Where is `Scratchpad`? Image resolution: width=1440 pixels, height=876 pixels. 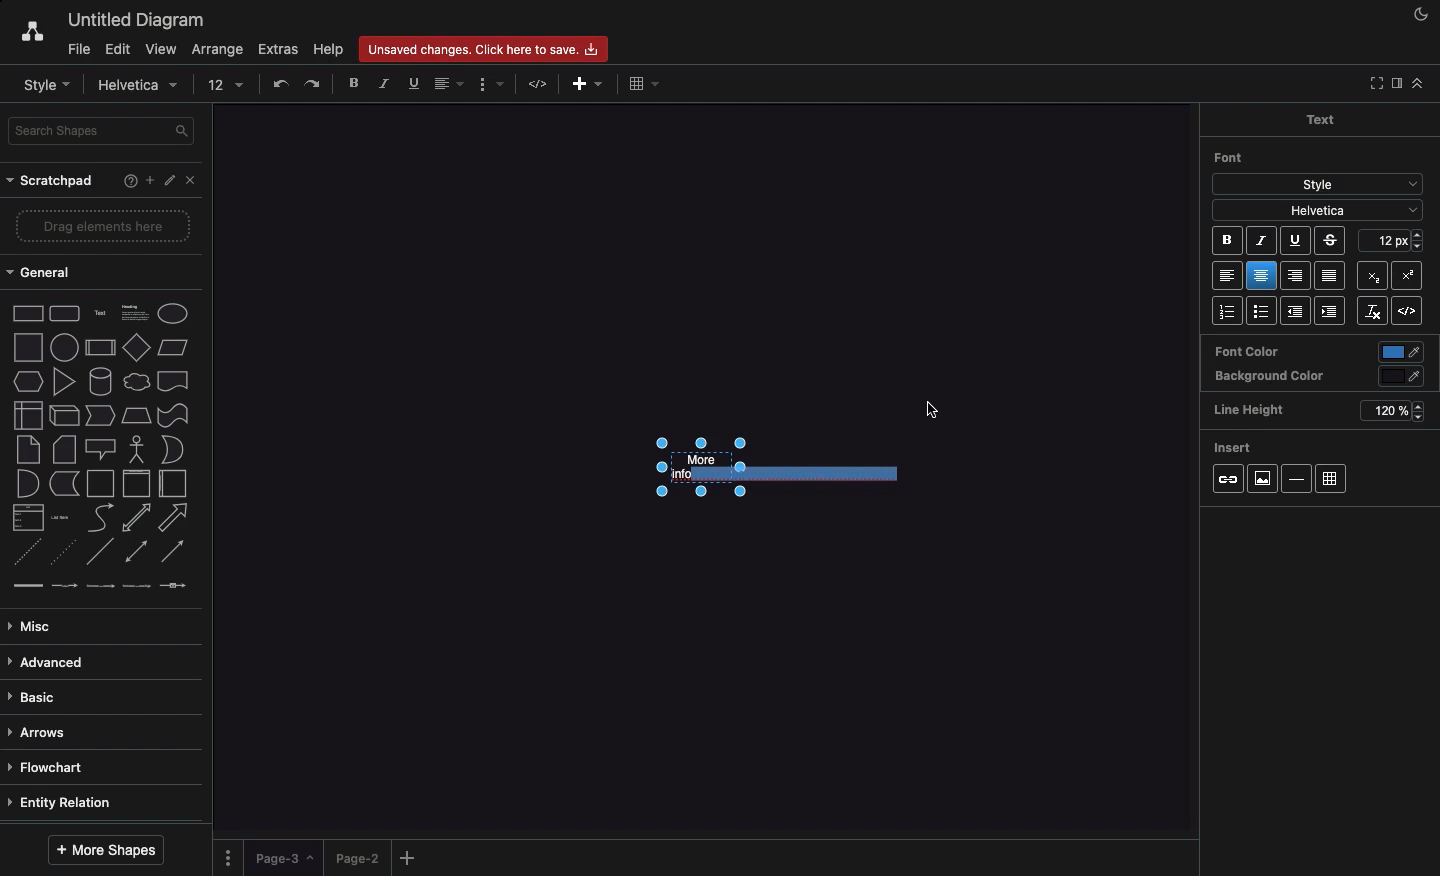 Scratchpad is located at coordinates (53, 182).